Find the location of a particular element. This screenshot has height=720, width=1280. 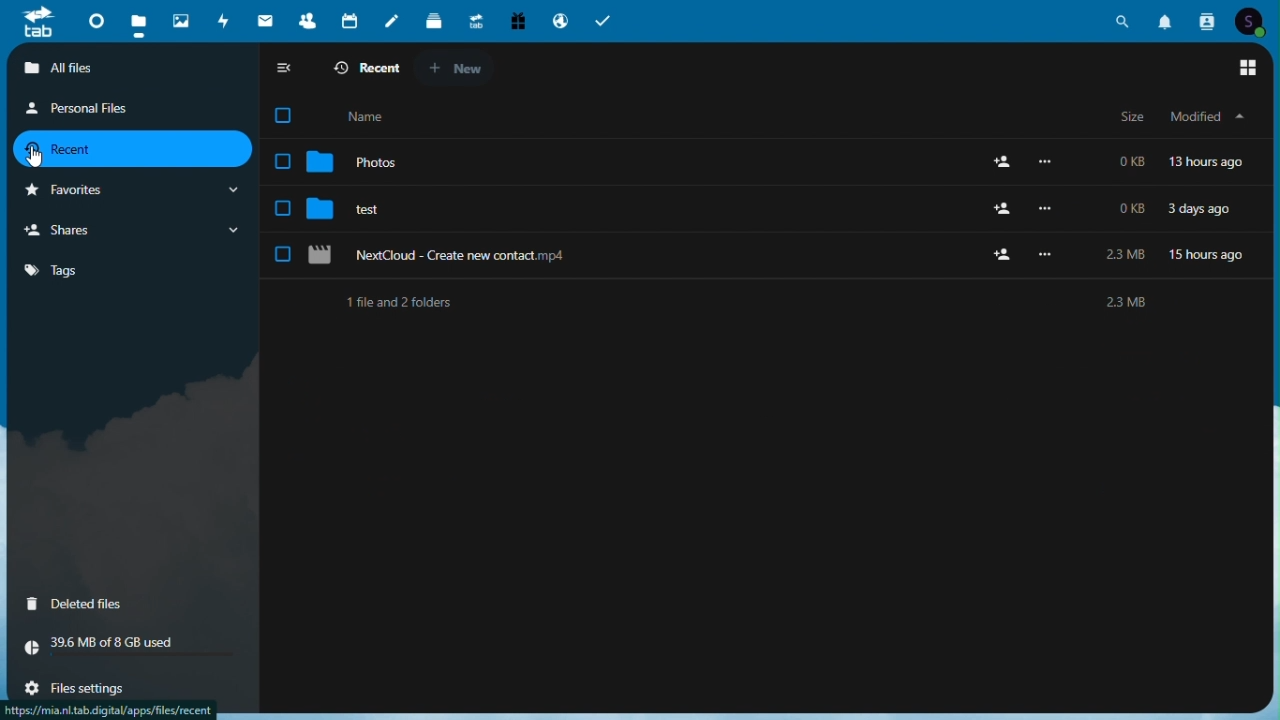

23mb is located at coordinates (1124, 257).